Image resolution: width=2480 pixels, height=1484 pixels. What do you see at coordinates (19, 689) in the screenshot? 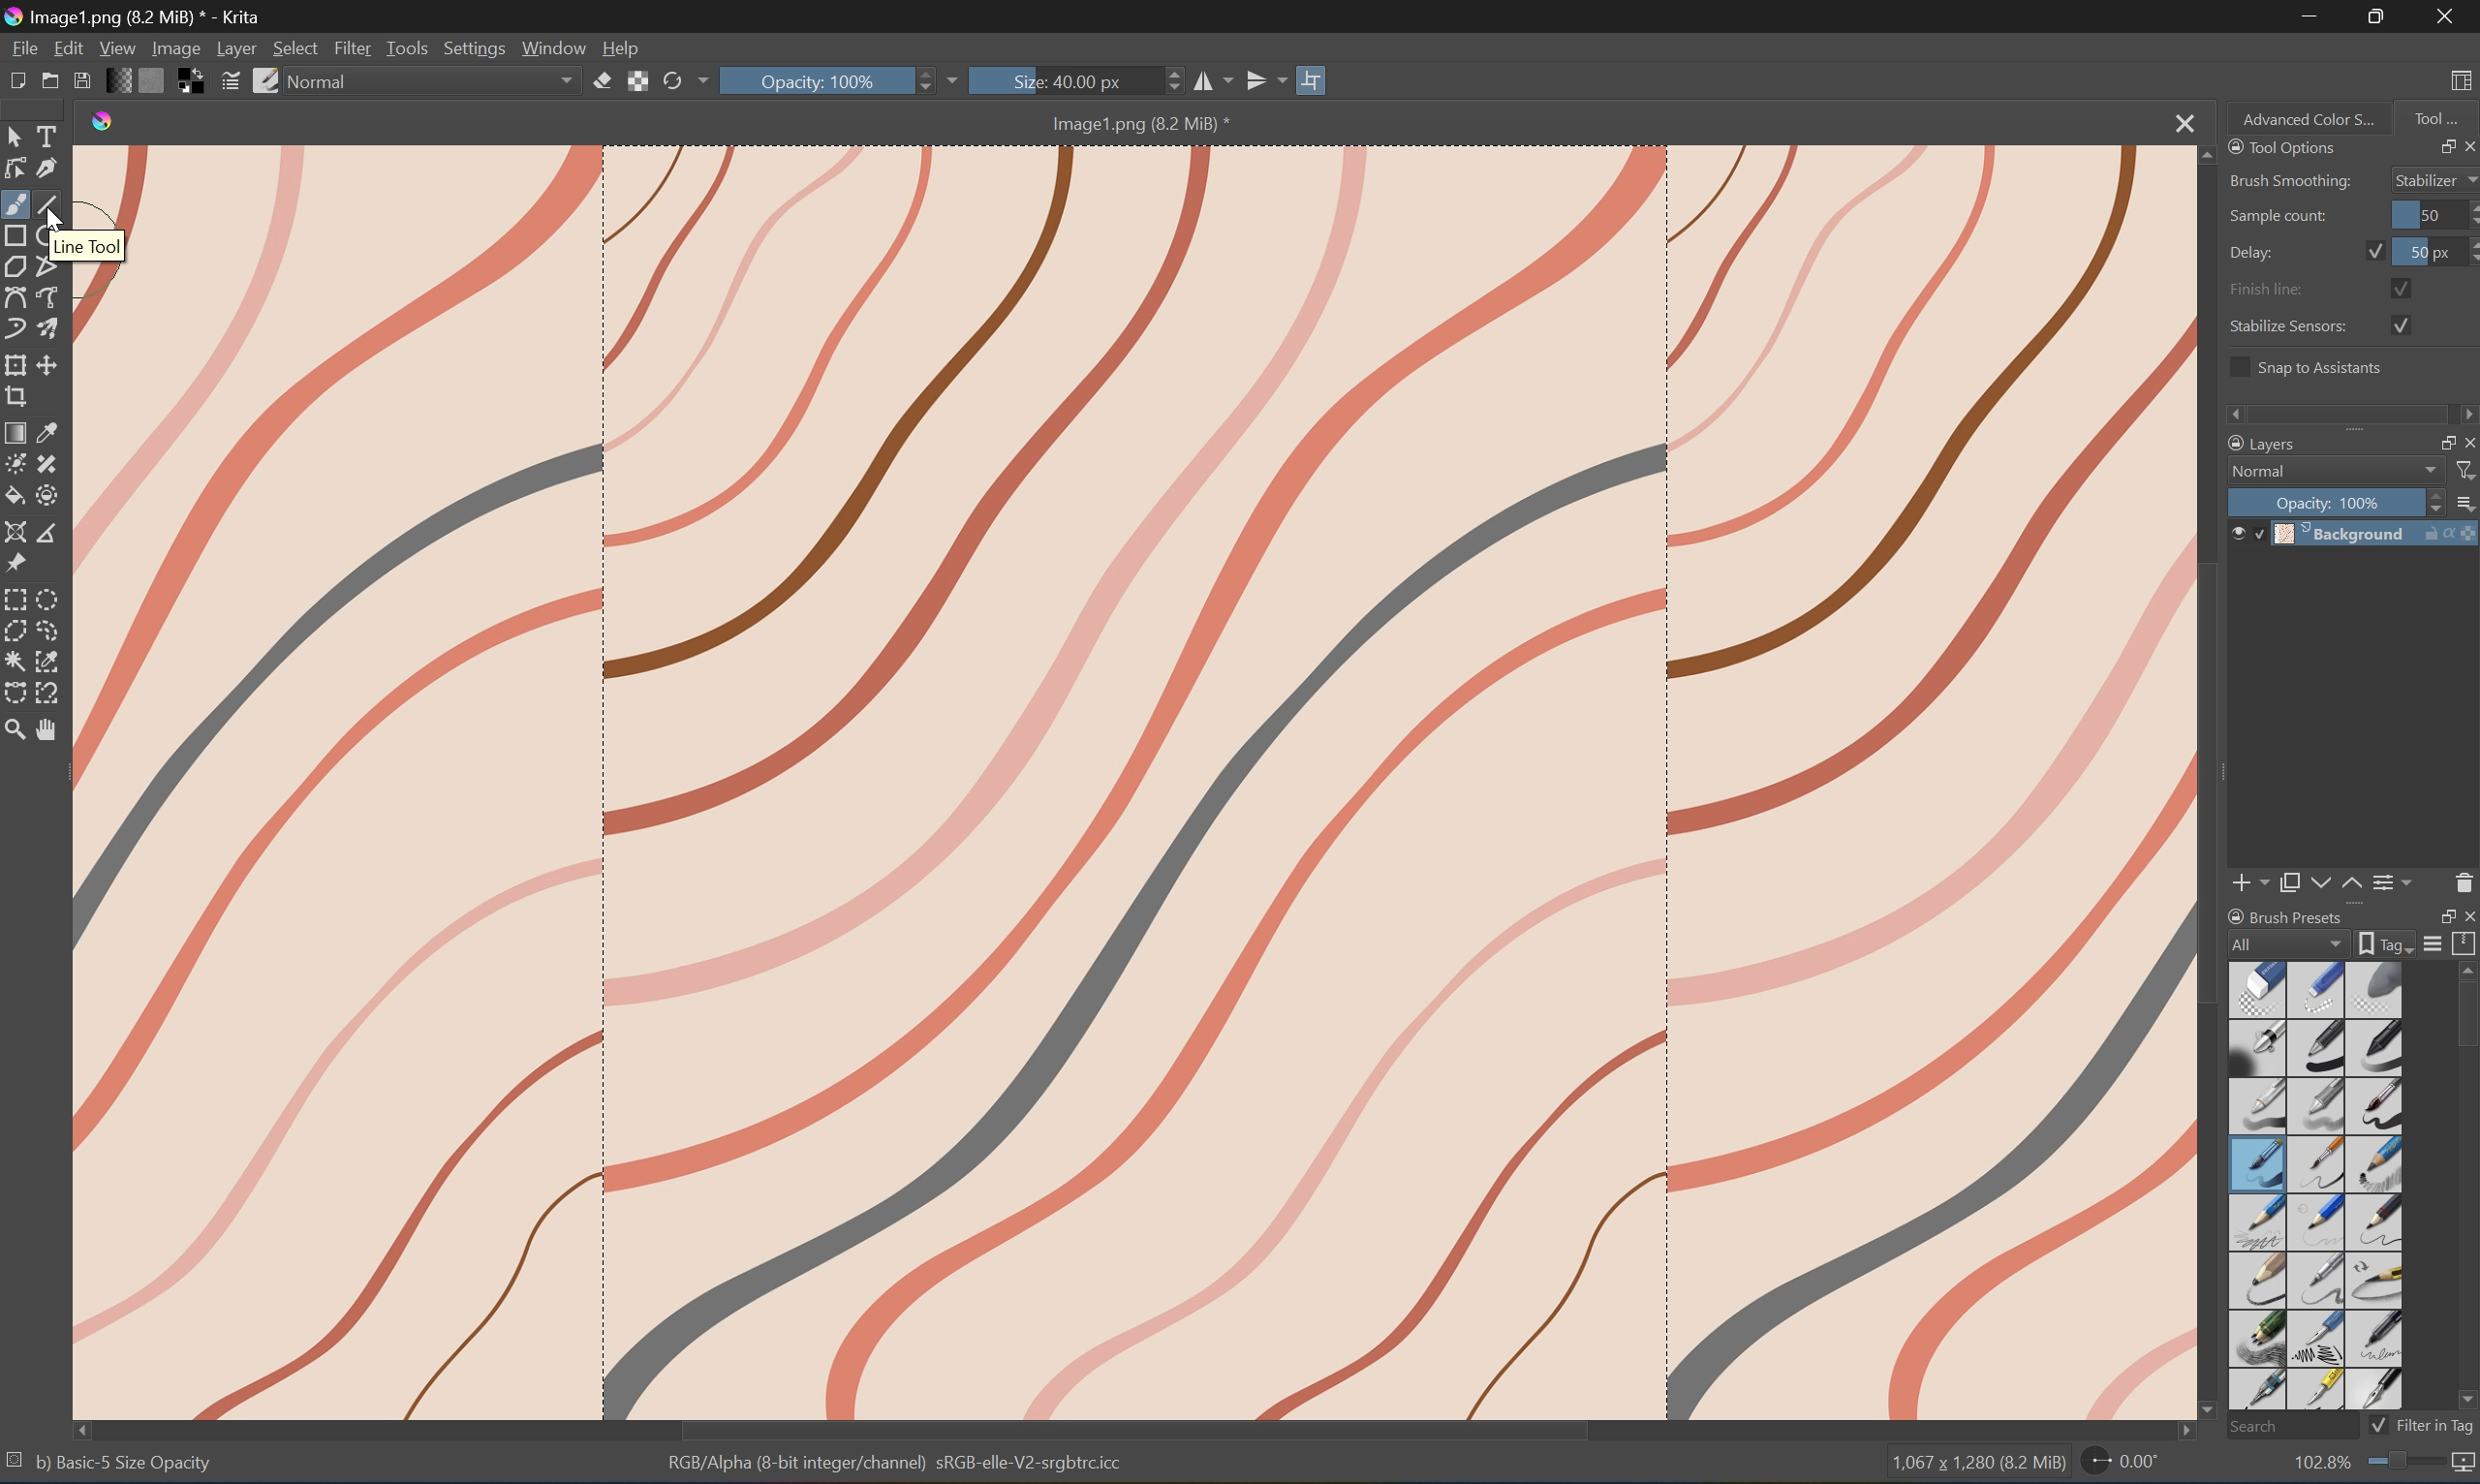
I see `Bezier curve selection tool` at bounding box center [19, 689].